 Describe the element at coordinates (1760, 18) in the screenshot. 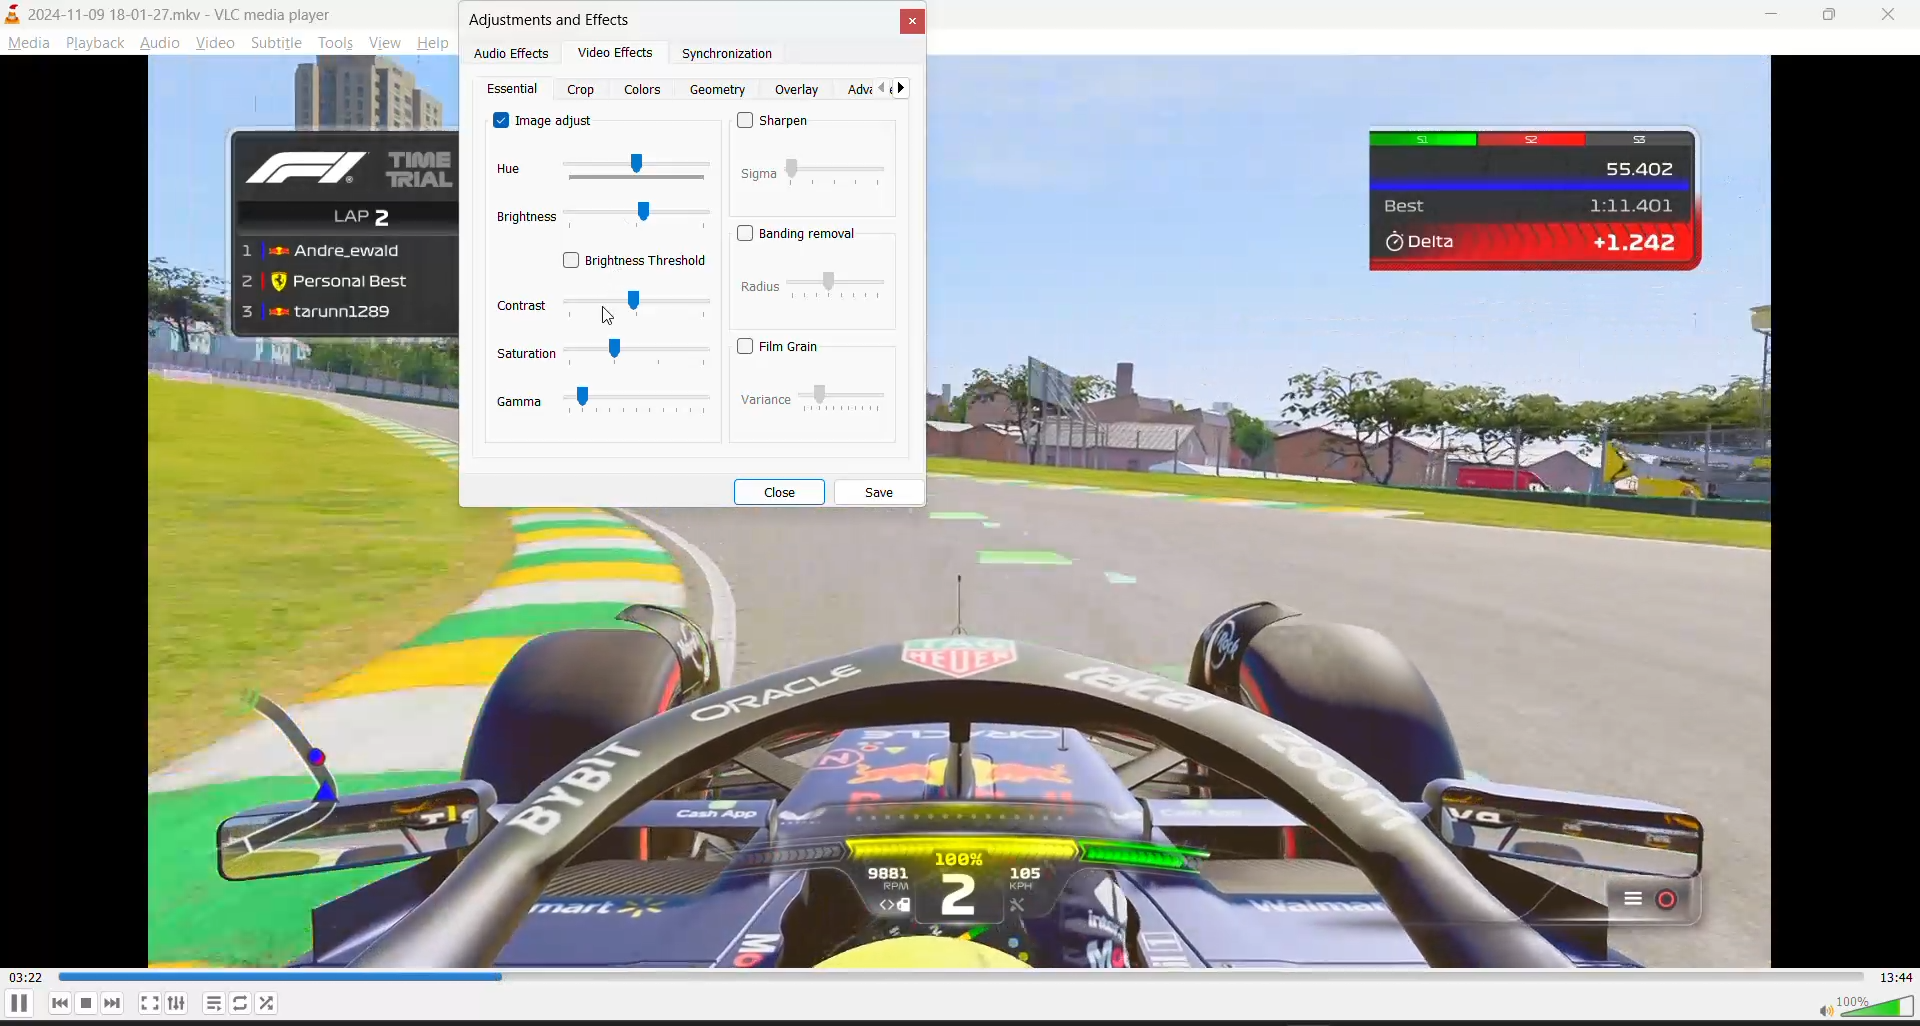

I see `minimize` at that location.